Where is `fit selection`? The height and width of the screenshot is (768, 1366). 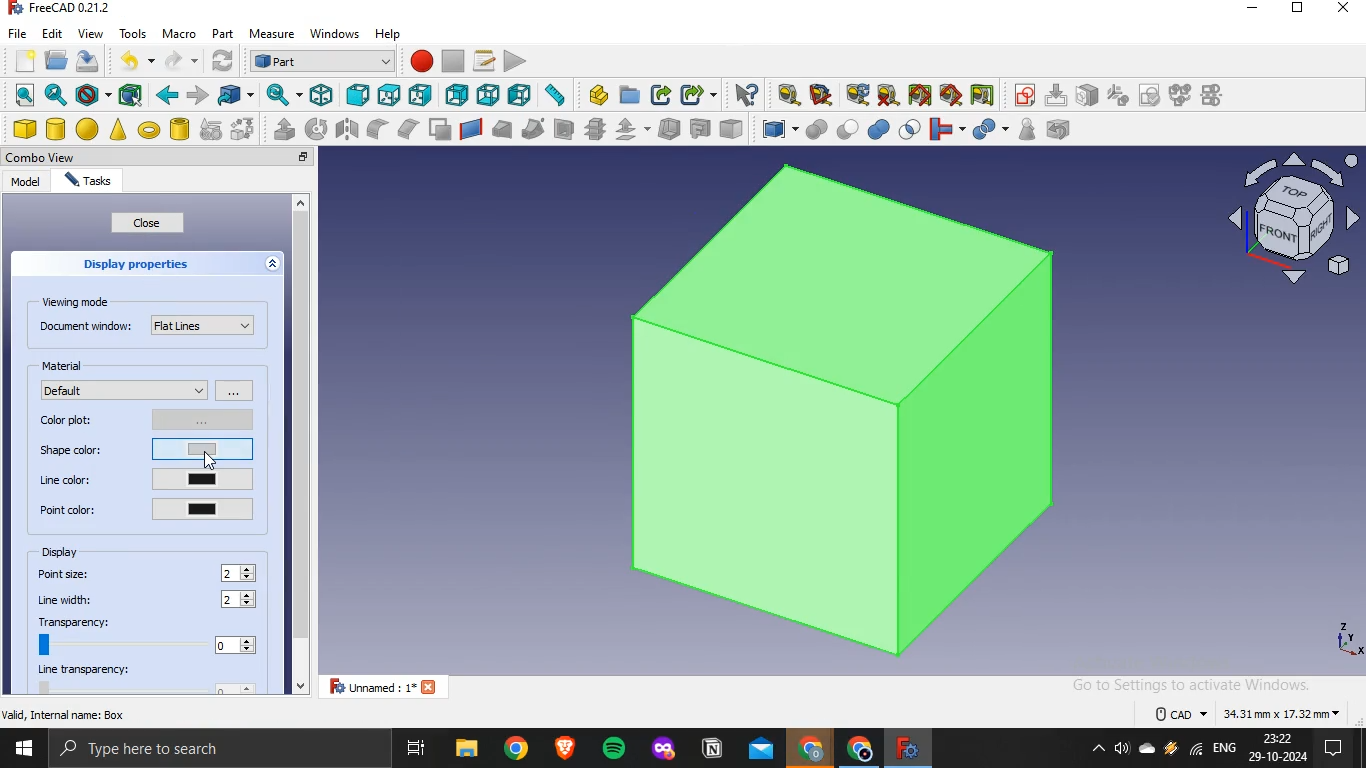
fit selection is located at coordinates (55, 95).